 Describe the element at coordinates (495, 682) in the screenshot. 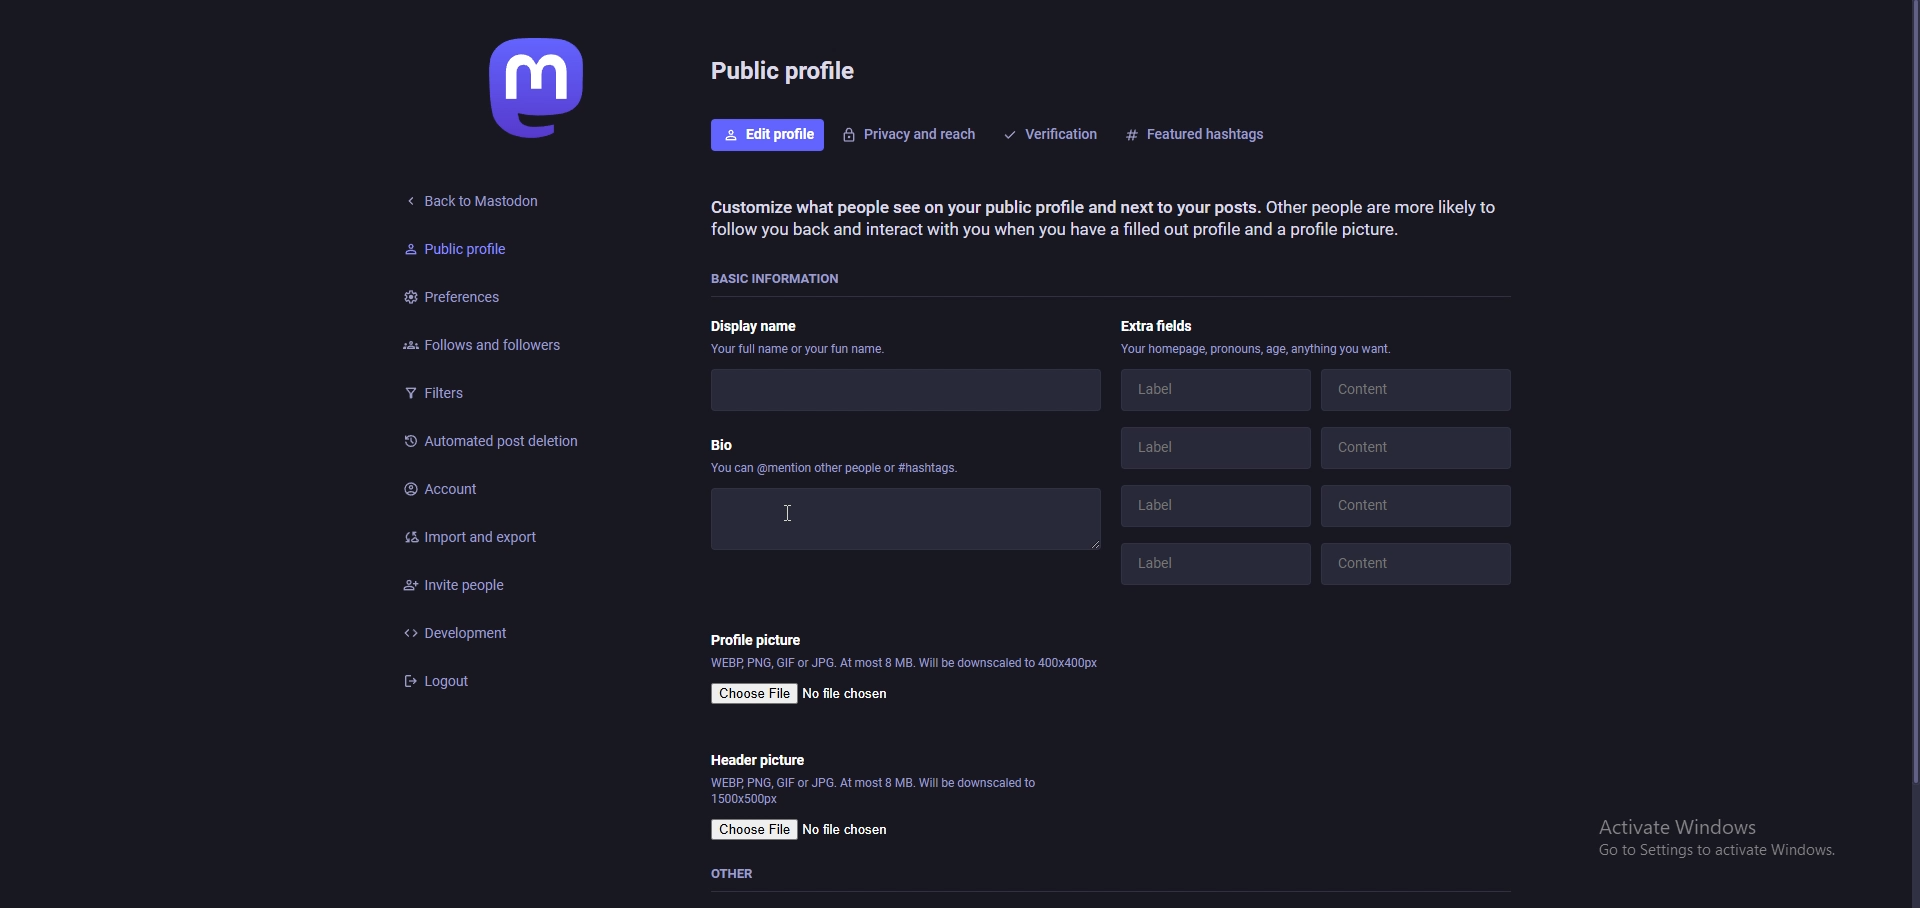

I see `logout` at that location.